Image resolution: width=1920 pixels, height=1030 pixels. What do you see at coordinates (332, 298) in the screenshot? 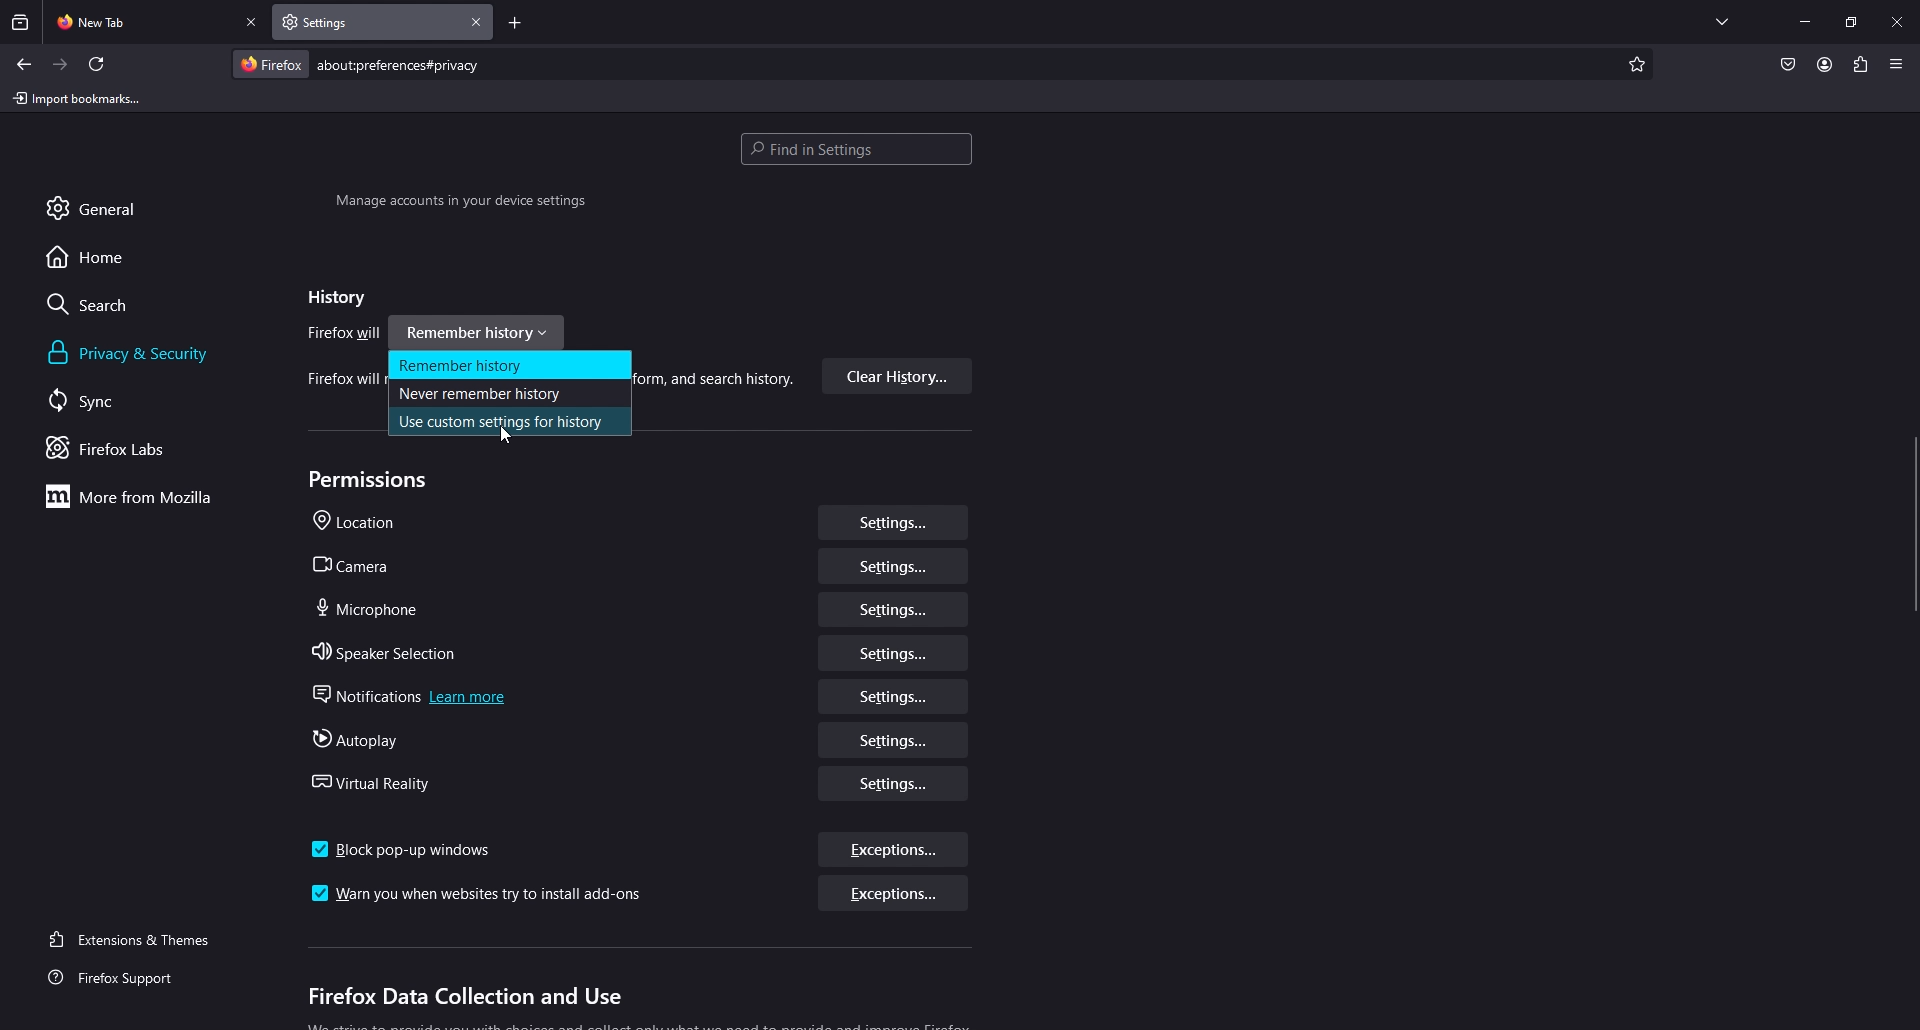
I see `history` at bounding box center [332, 298].